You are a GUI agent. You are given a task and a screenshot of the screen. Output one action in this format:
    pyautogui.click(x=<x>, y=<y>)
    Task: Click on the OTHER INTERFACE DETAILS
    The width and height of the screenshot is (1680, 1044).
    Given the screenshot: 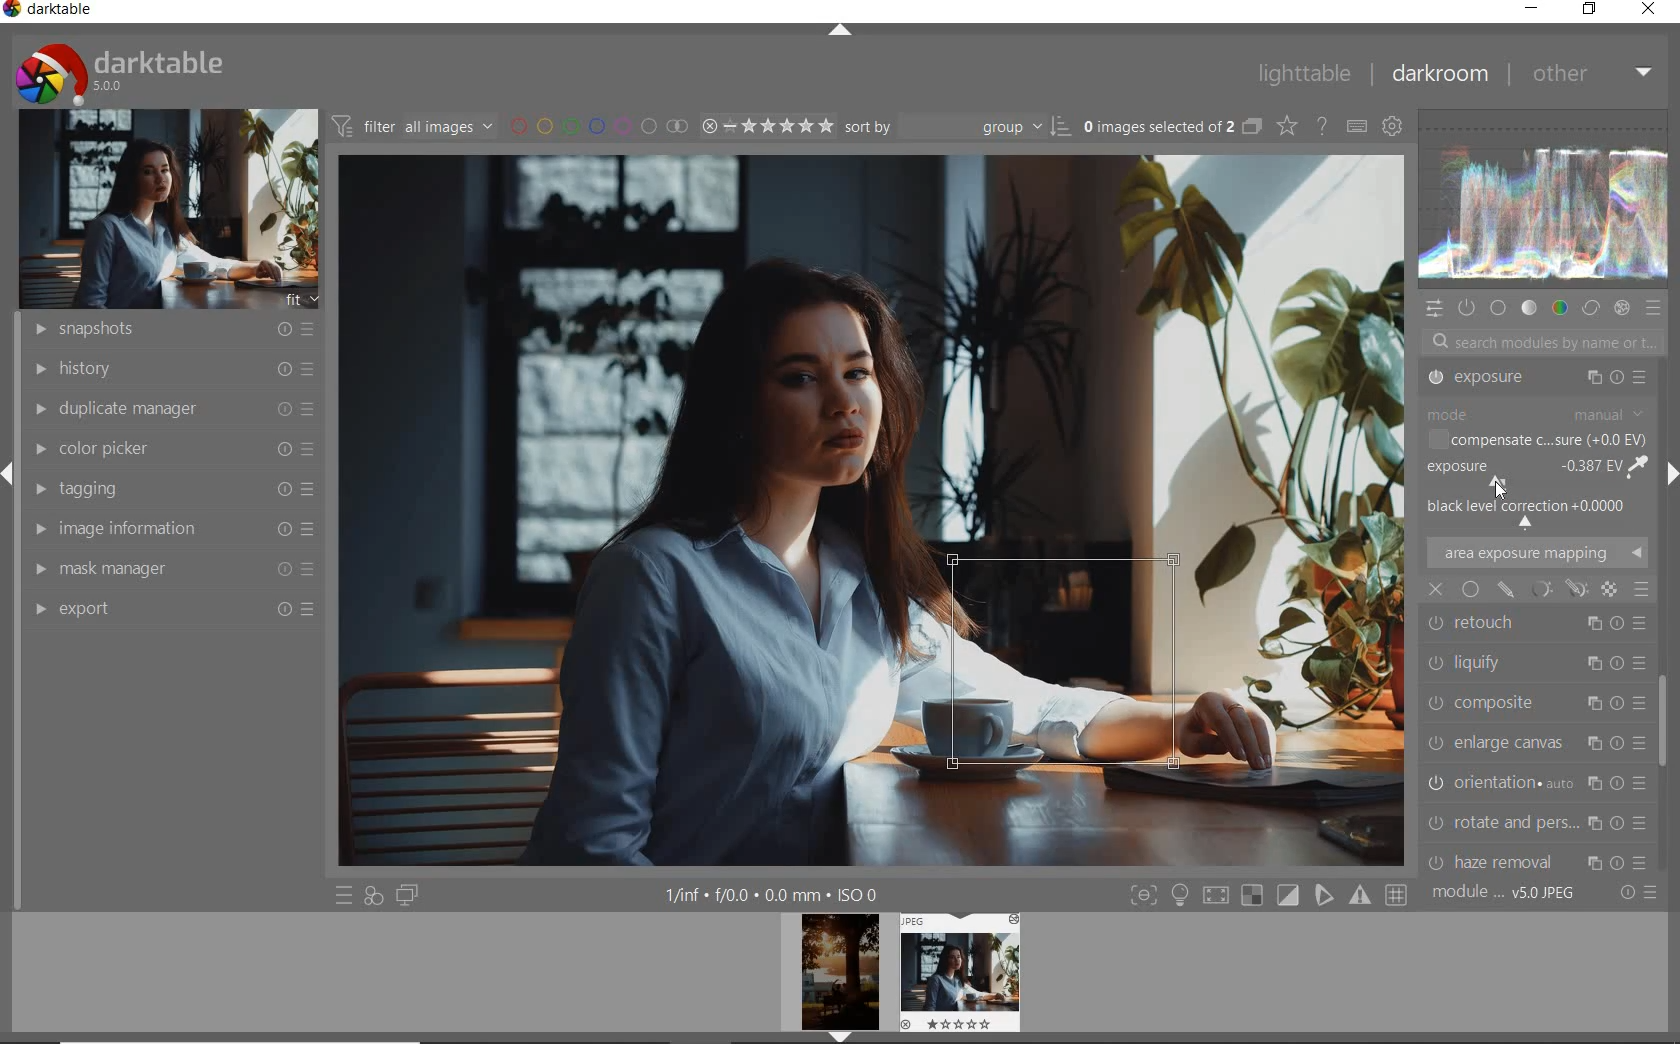 What is the action you would take?
    pyautogui.click(x=773, y=895)
    